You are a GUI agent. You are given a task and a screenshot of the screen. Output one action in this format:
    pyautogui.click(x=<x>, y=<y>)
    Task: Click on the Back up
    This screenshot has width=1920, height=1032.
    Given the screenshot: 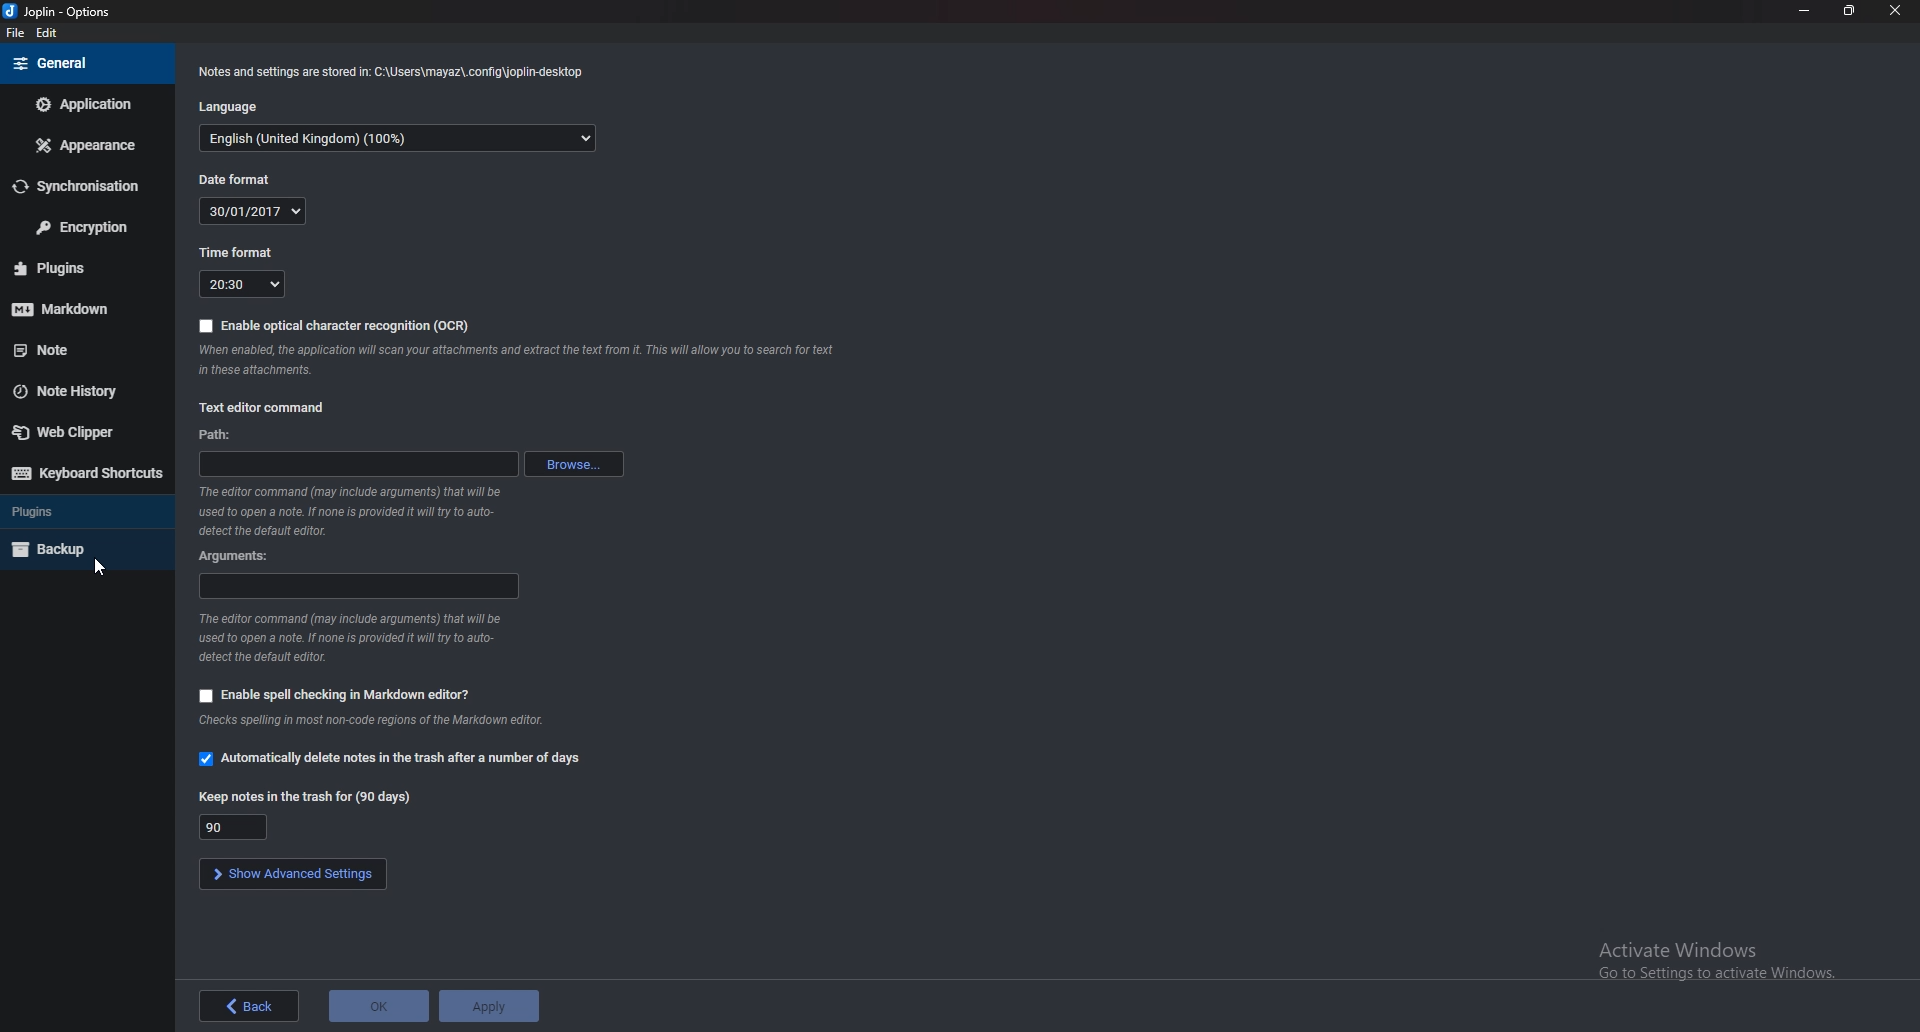 What is the action you would take?
    pyautogui.click(x=83, y=547)
    